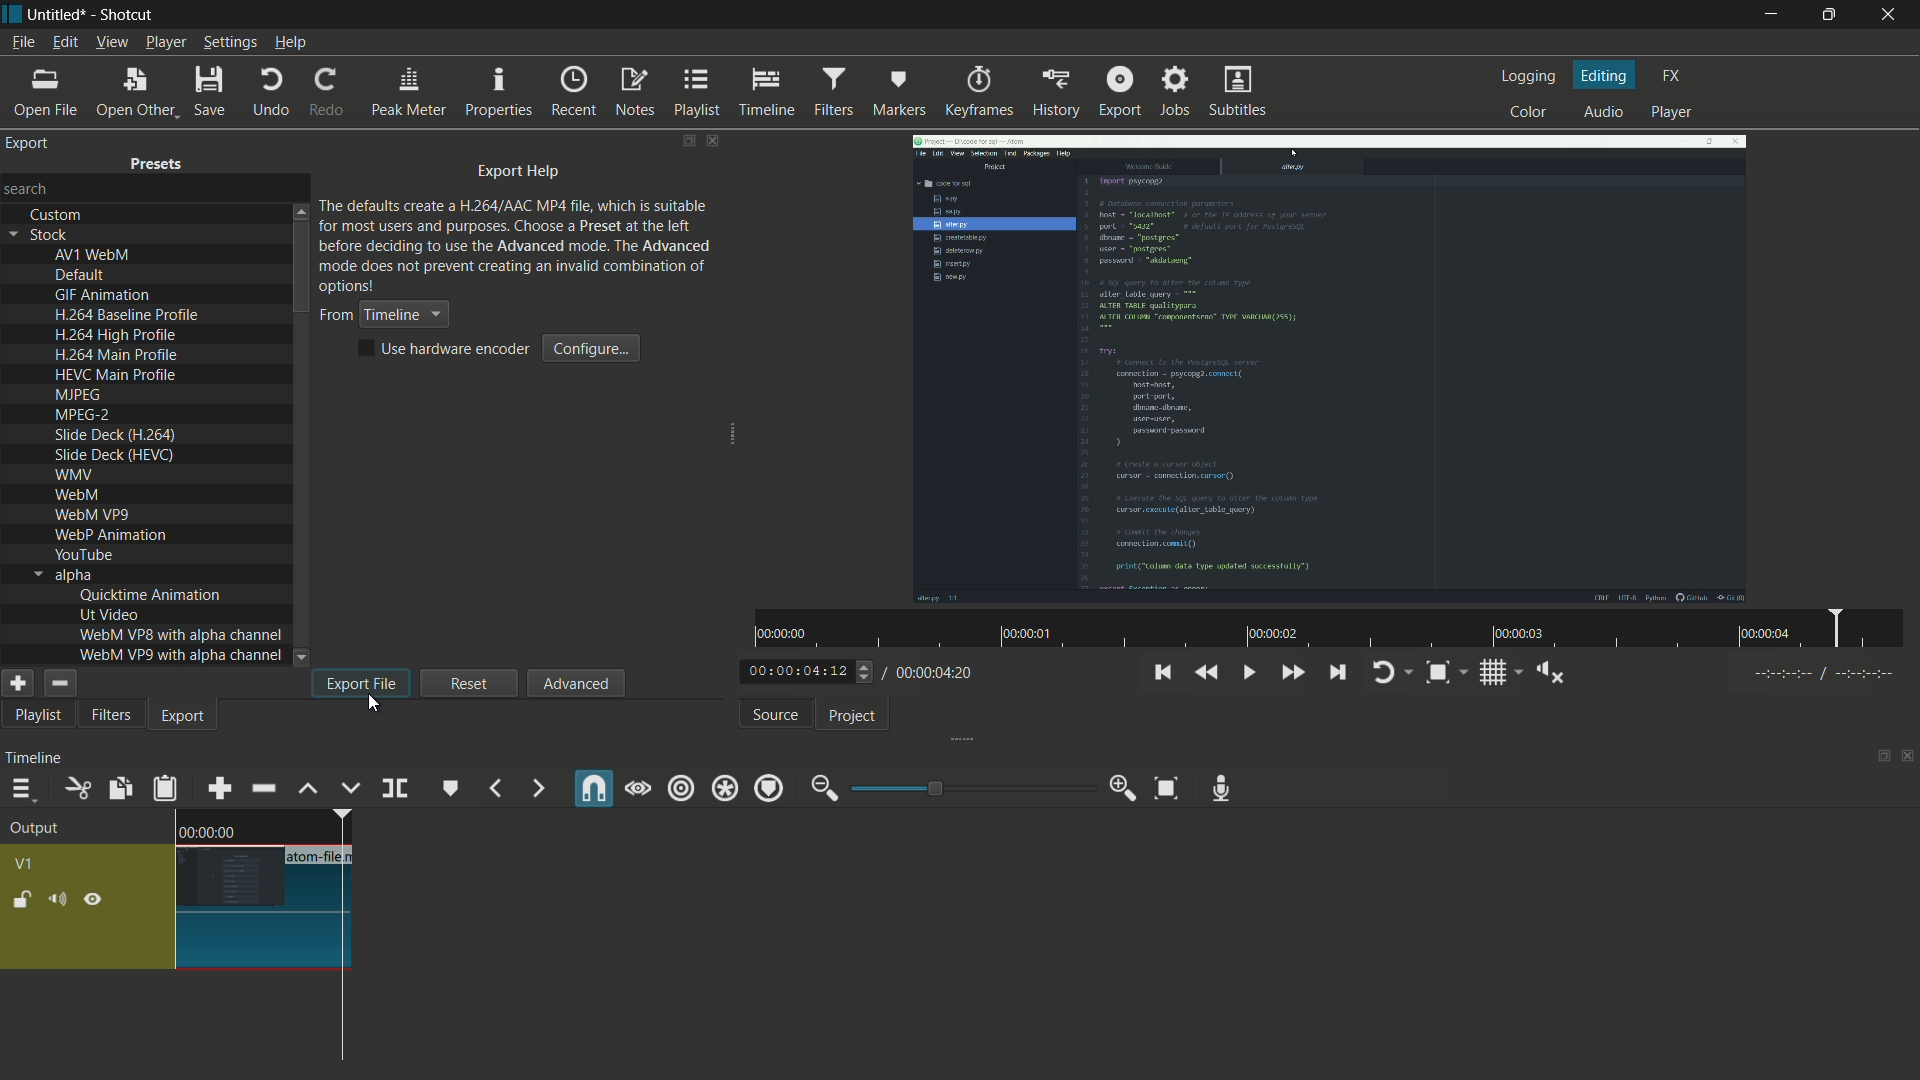  What do you see at coordinates (1527, 76) in the screenshot?
I see `logging` at bounding box center [1527, 76].